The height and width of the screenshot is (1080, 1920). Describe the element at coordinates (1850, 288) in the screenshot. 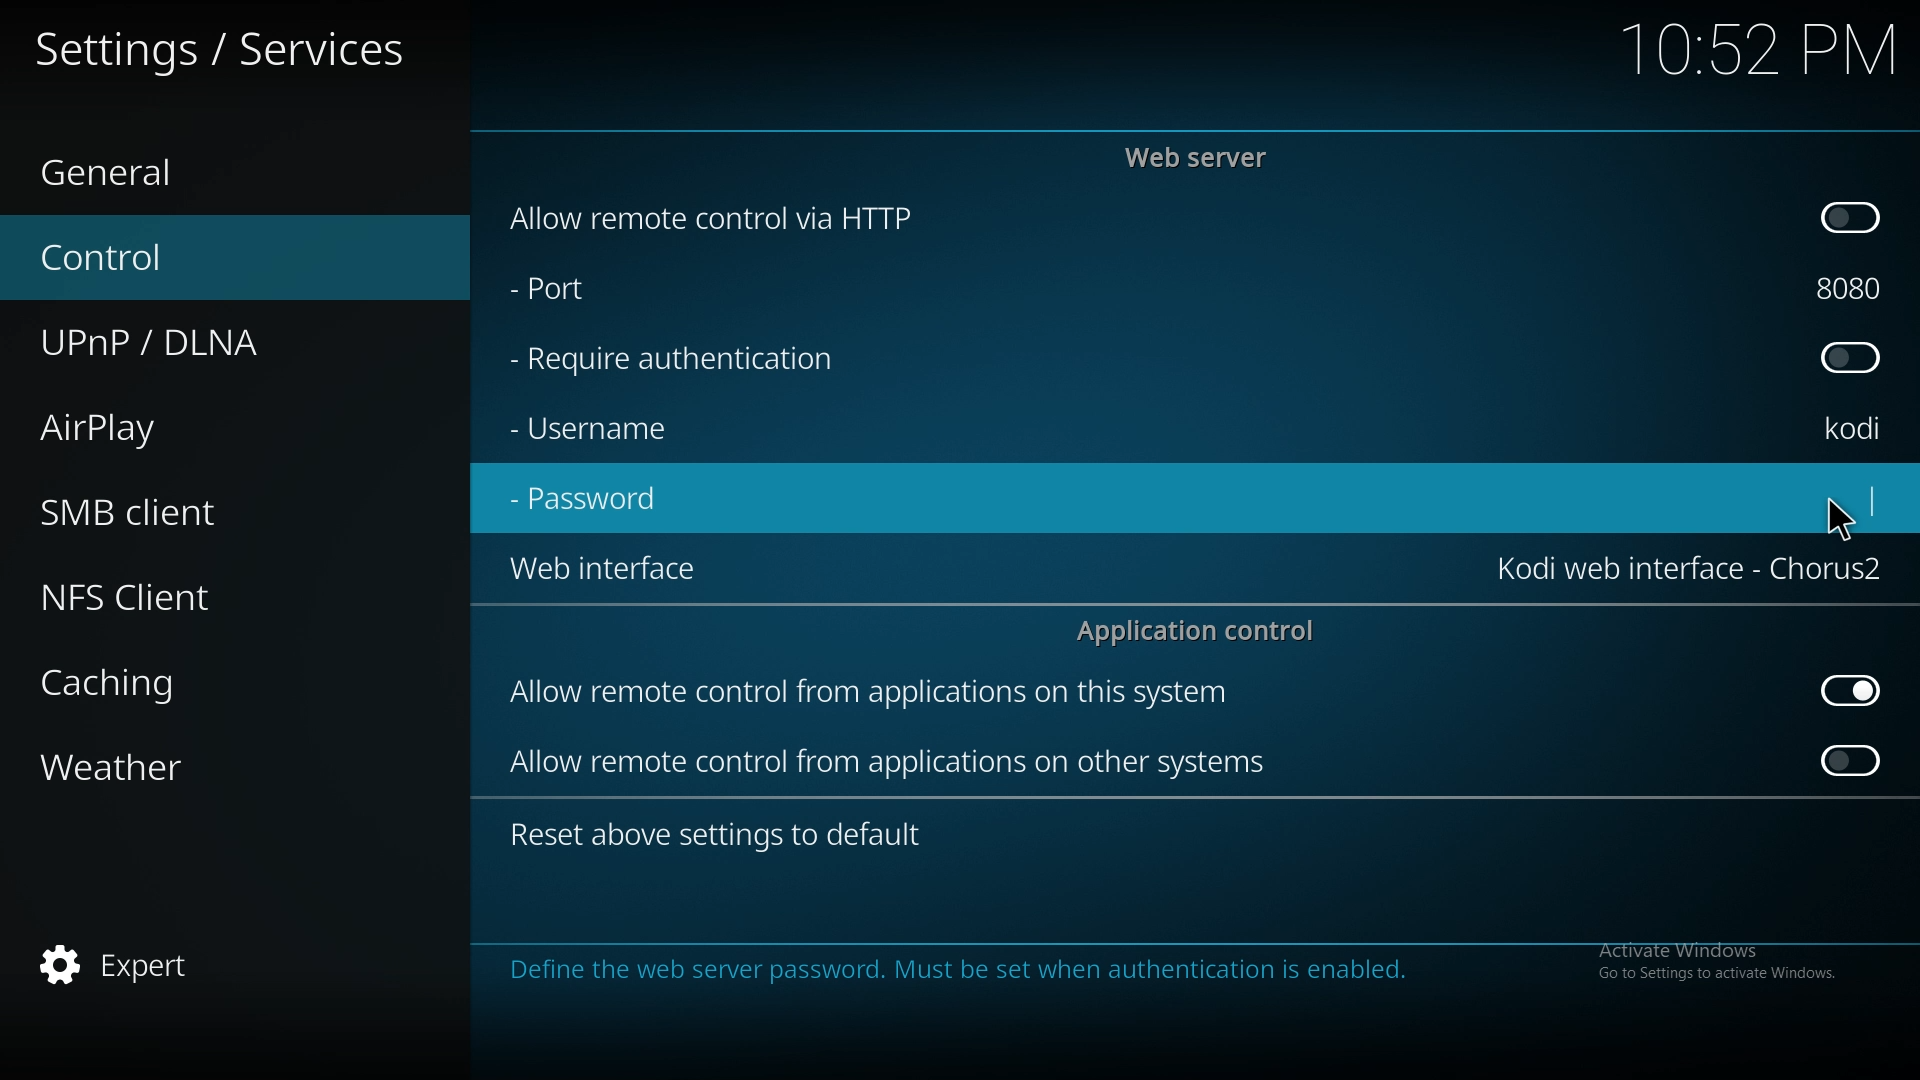

I see `port number` at that location.